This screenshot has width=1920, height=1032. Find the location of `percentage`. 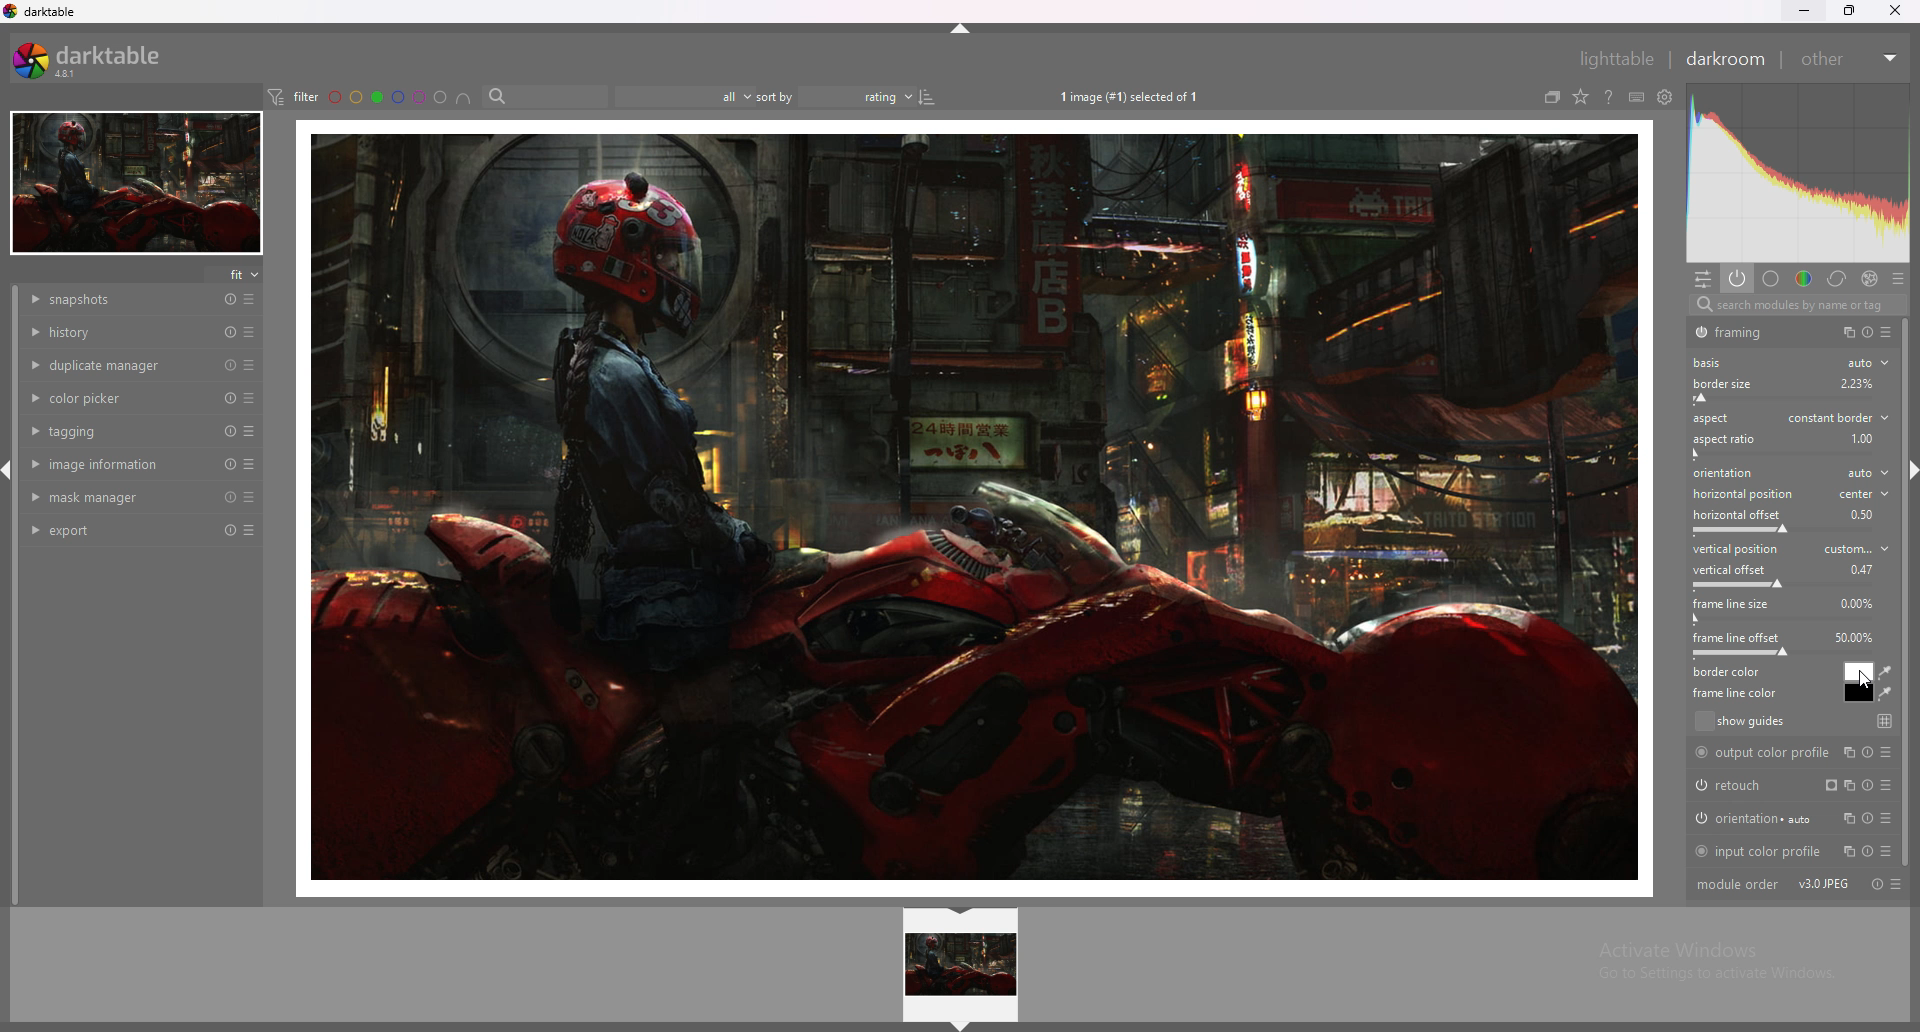

percentage is located at coordinates (1867, 513).